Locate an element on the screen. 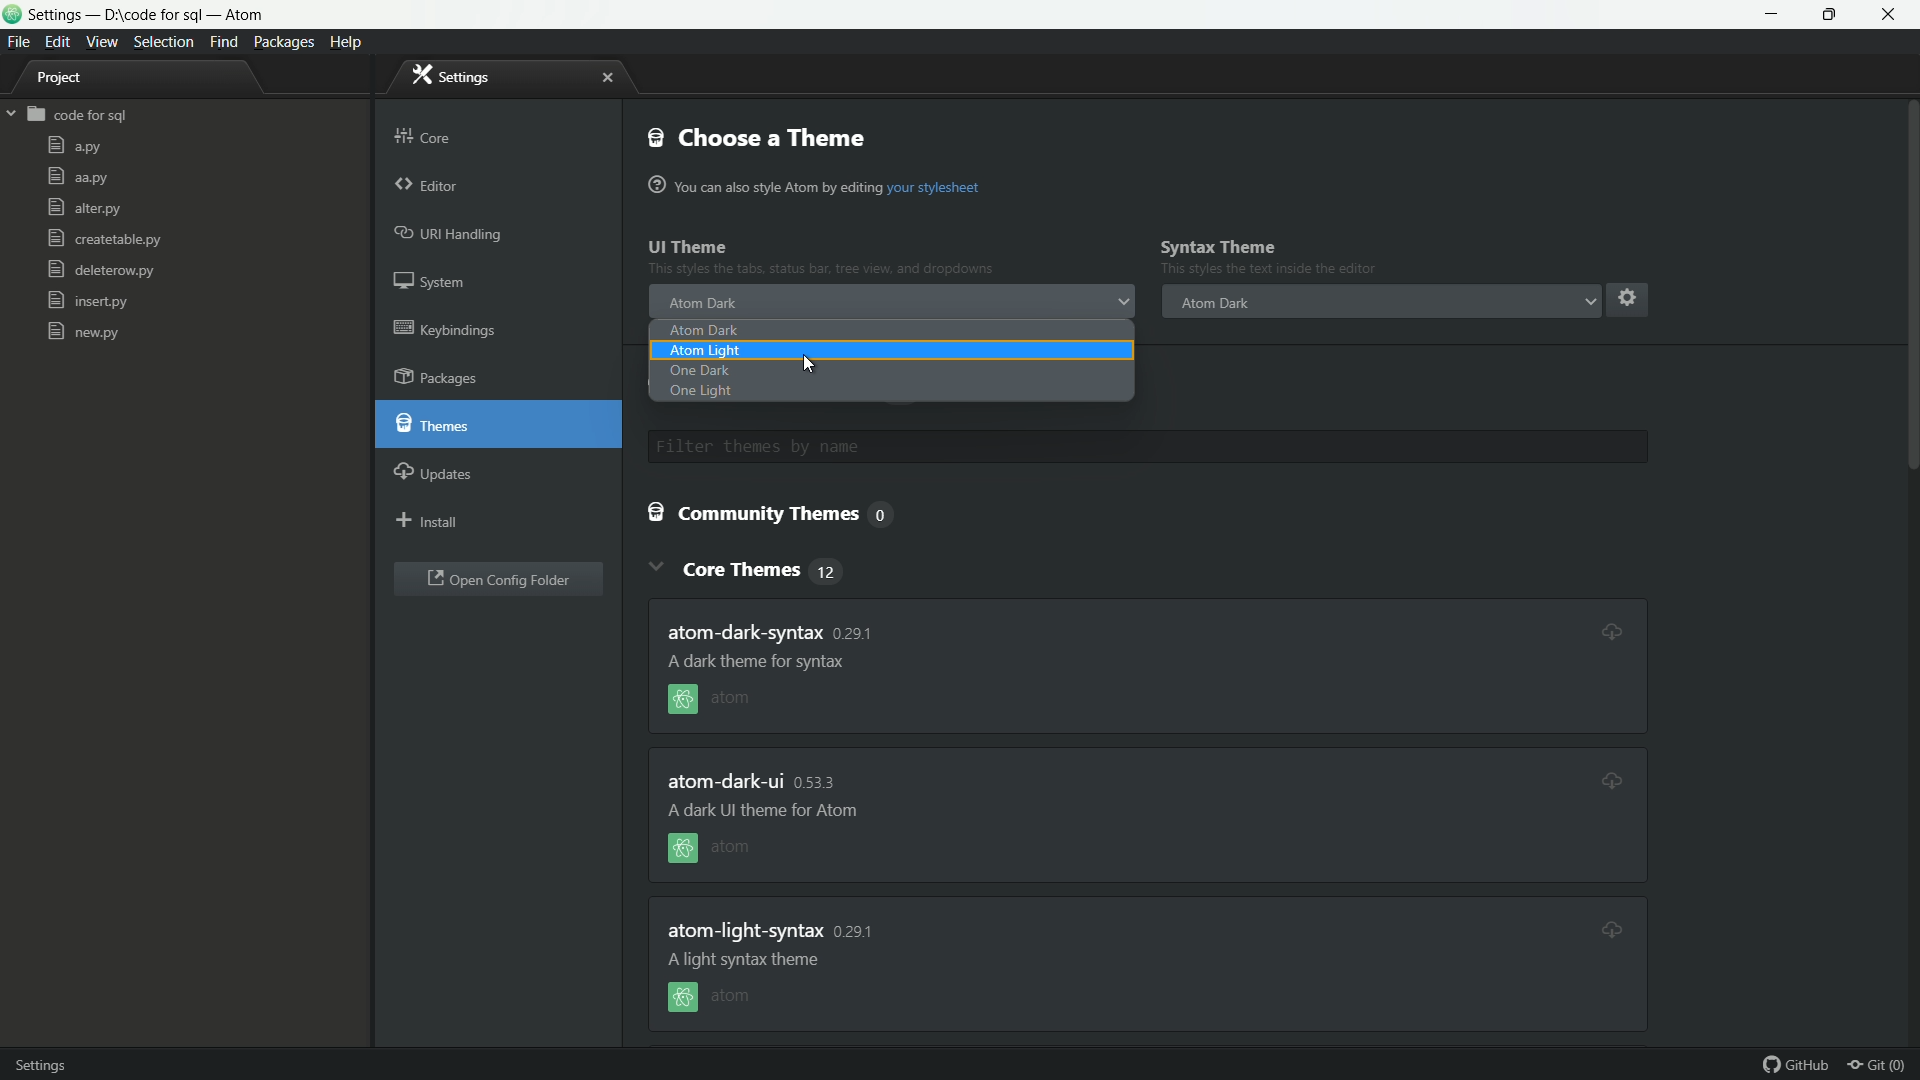  folder name is located at coordinates (79, 116).